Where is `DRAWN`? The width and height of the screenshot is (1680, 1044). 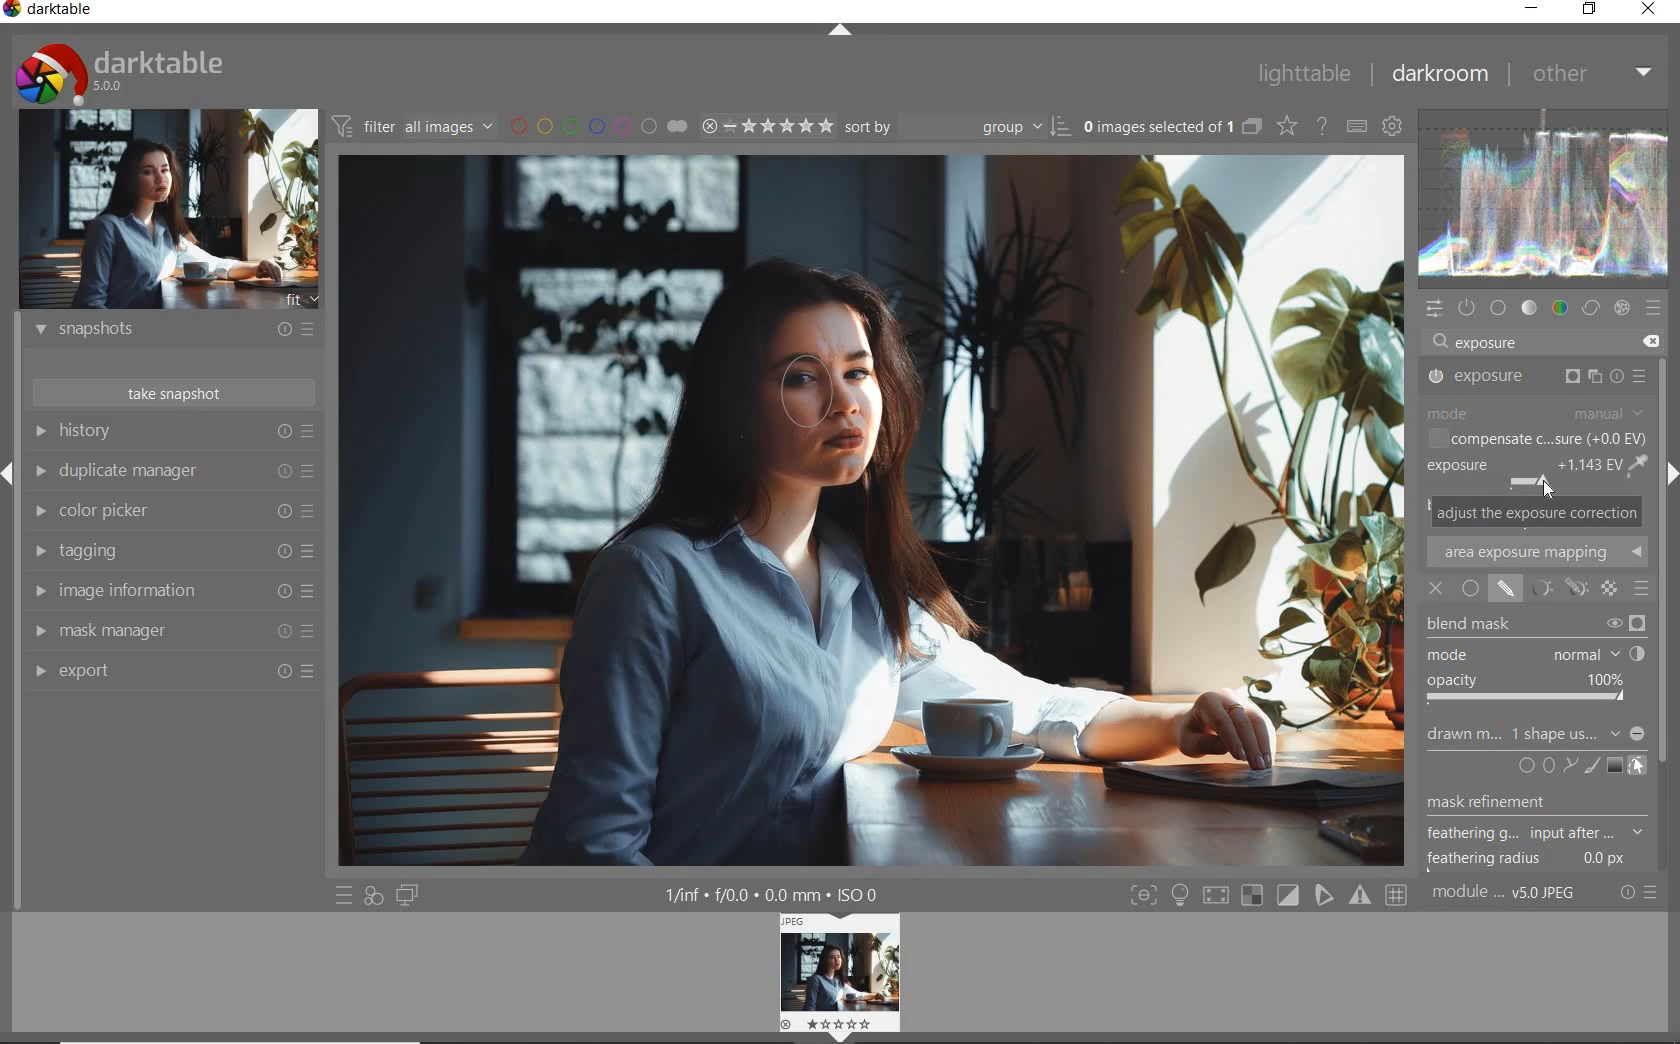 DRAWN is located at coordinates (1536, 736).